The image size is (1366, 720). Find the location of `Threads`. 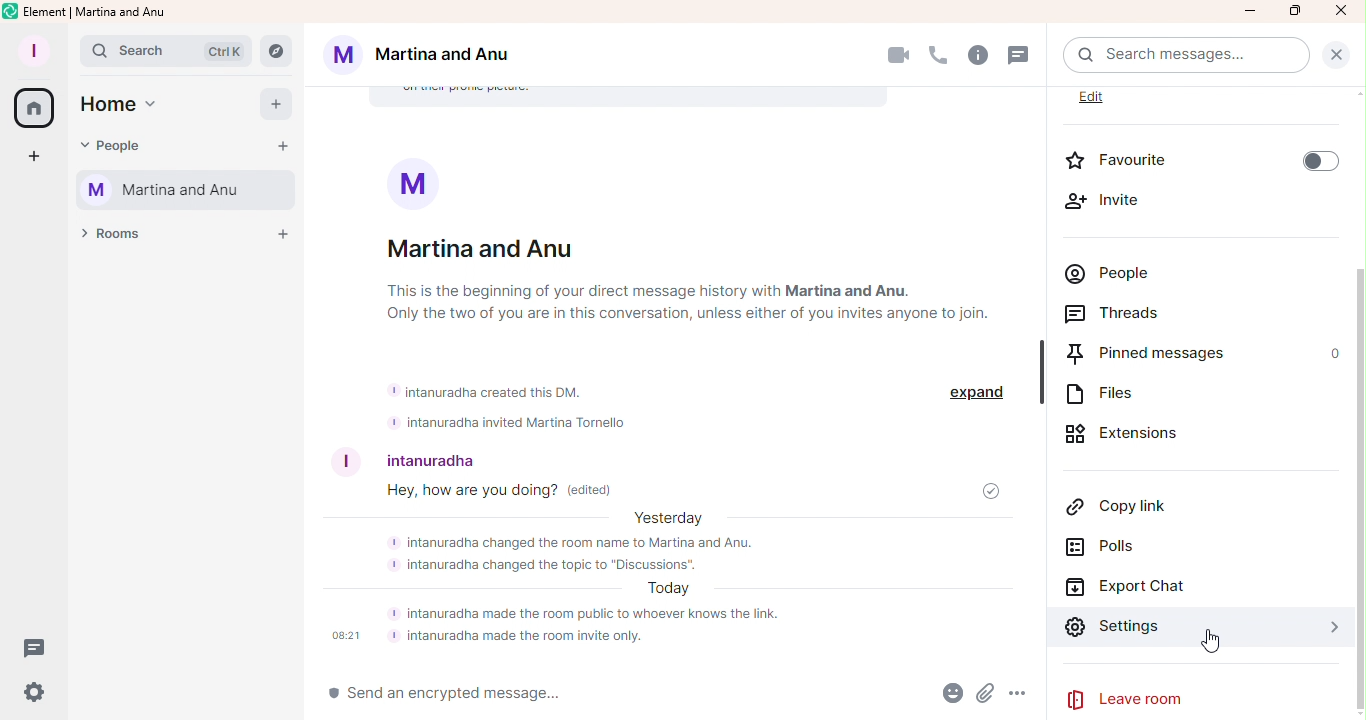

Threads is located at coordinates (40, 647).